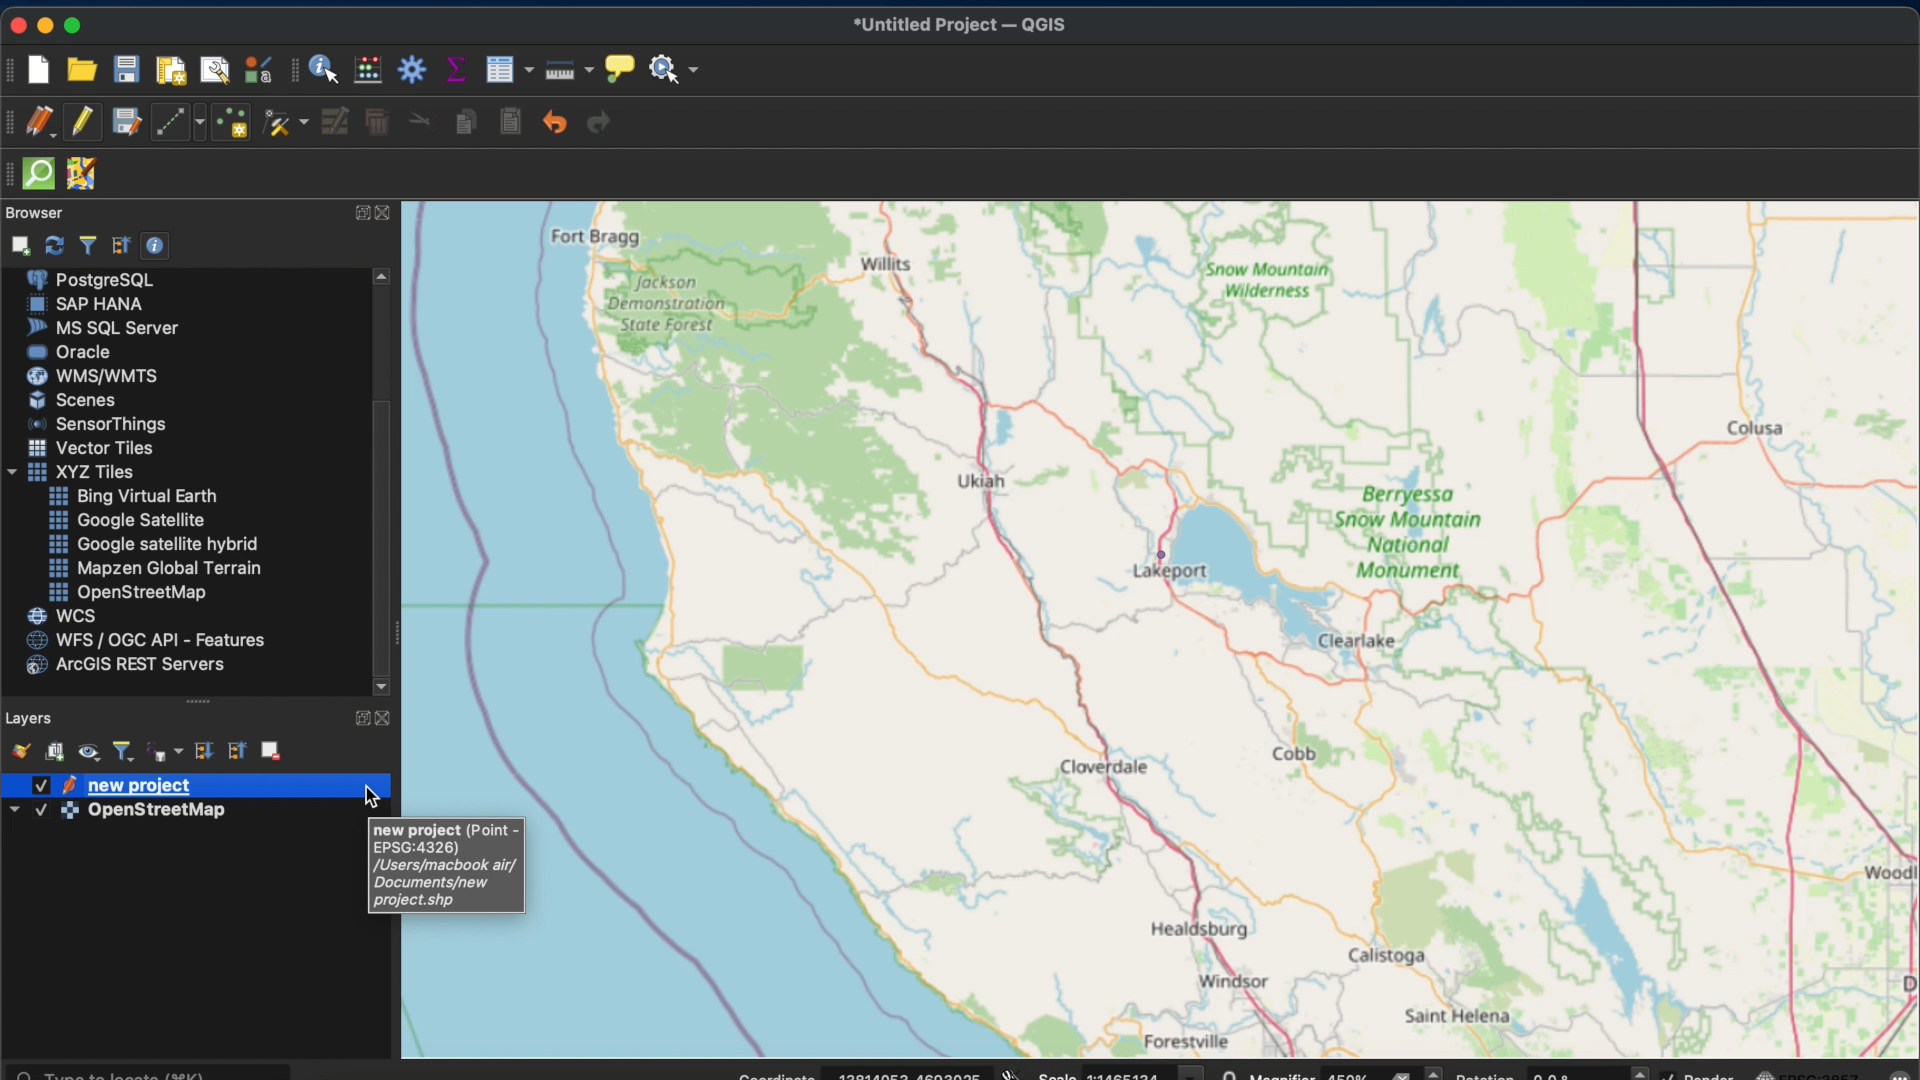  What do you see at coordinates (125, 593) in the screenshot?
I see `openstreetmap` at bounding box center [125, 593].